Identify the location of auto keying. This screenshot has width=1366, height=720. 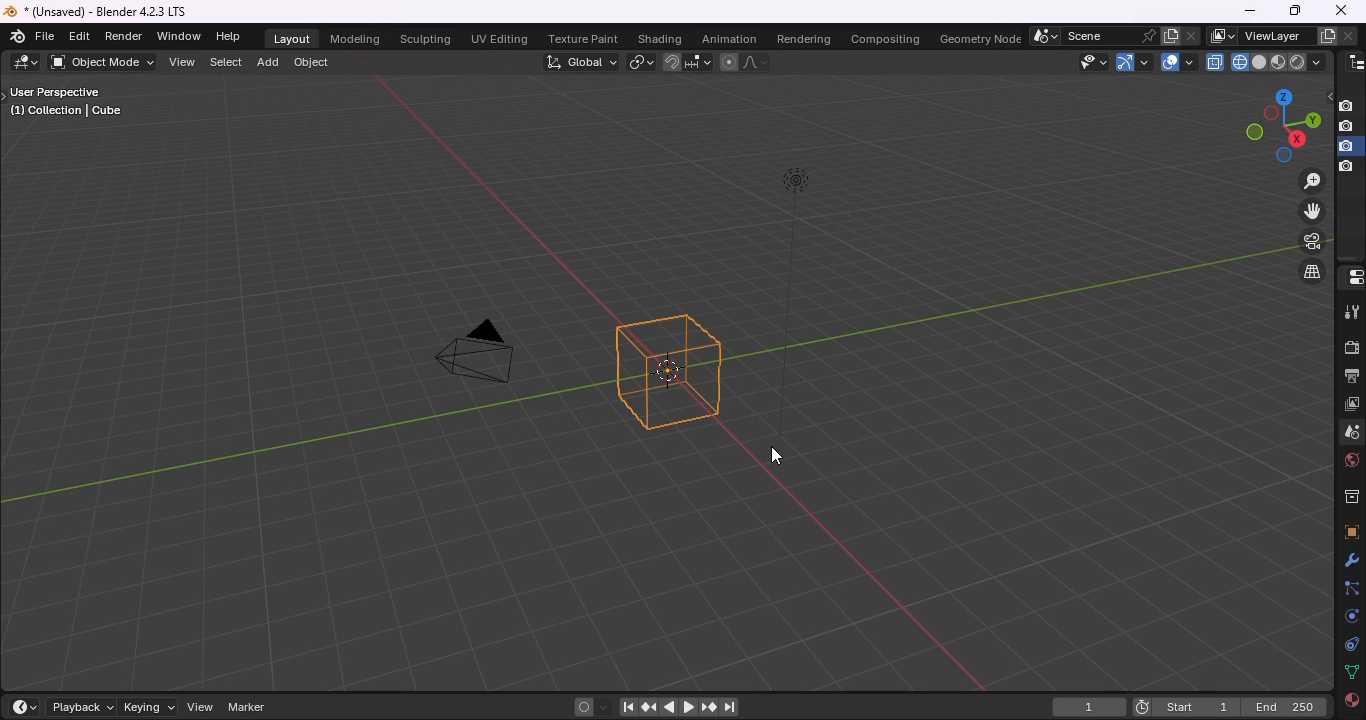
(583, 707).